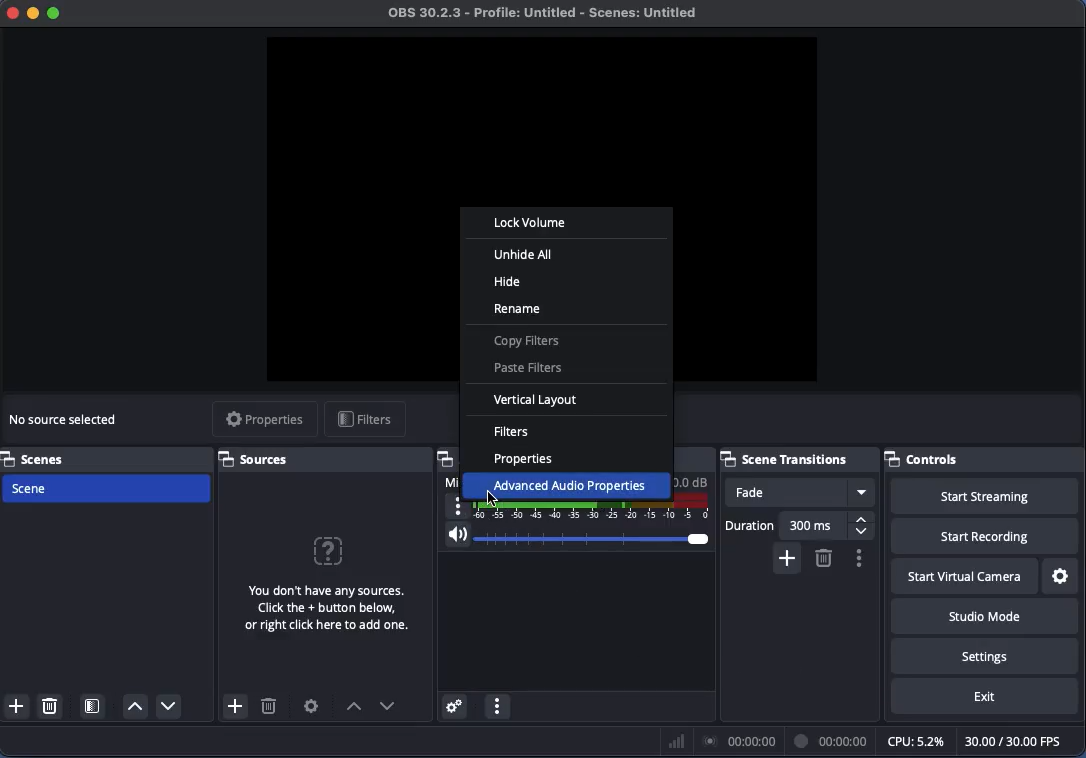  What do you see at coordinates (530, 223) in the screenshot?
I see `Lock volume` at bounding box center [530, 223].